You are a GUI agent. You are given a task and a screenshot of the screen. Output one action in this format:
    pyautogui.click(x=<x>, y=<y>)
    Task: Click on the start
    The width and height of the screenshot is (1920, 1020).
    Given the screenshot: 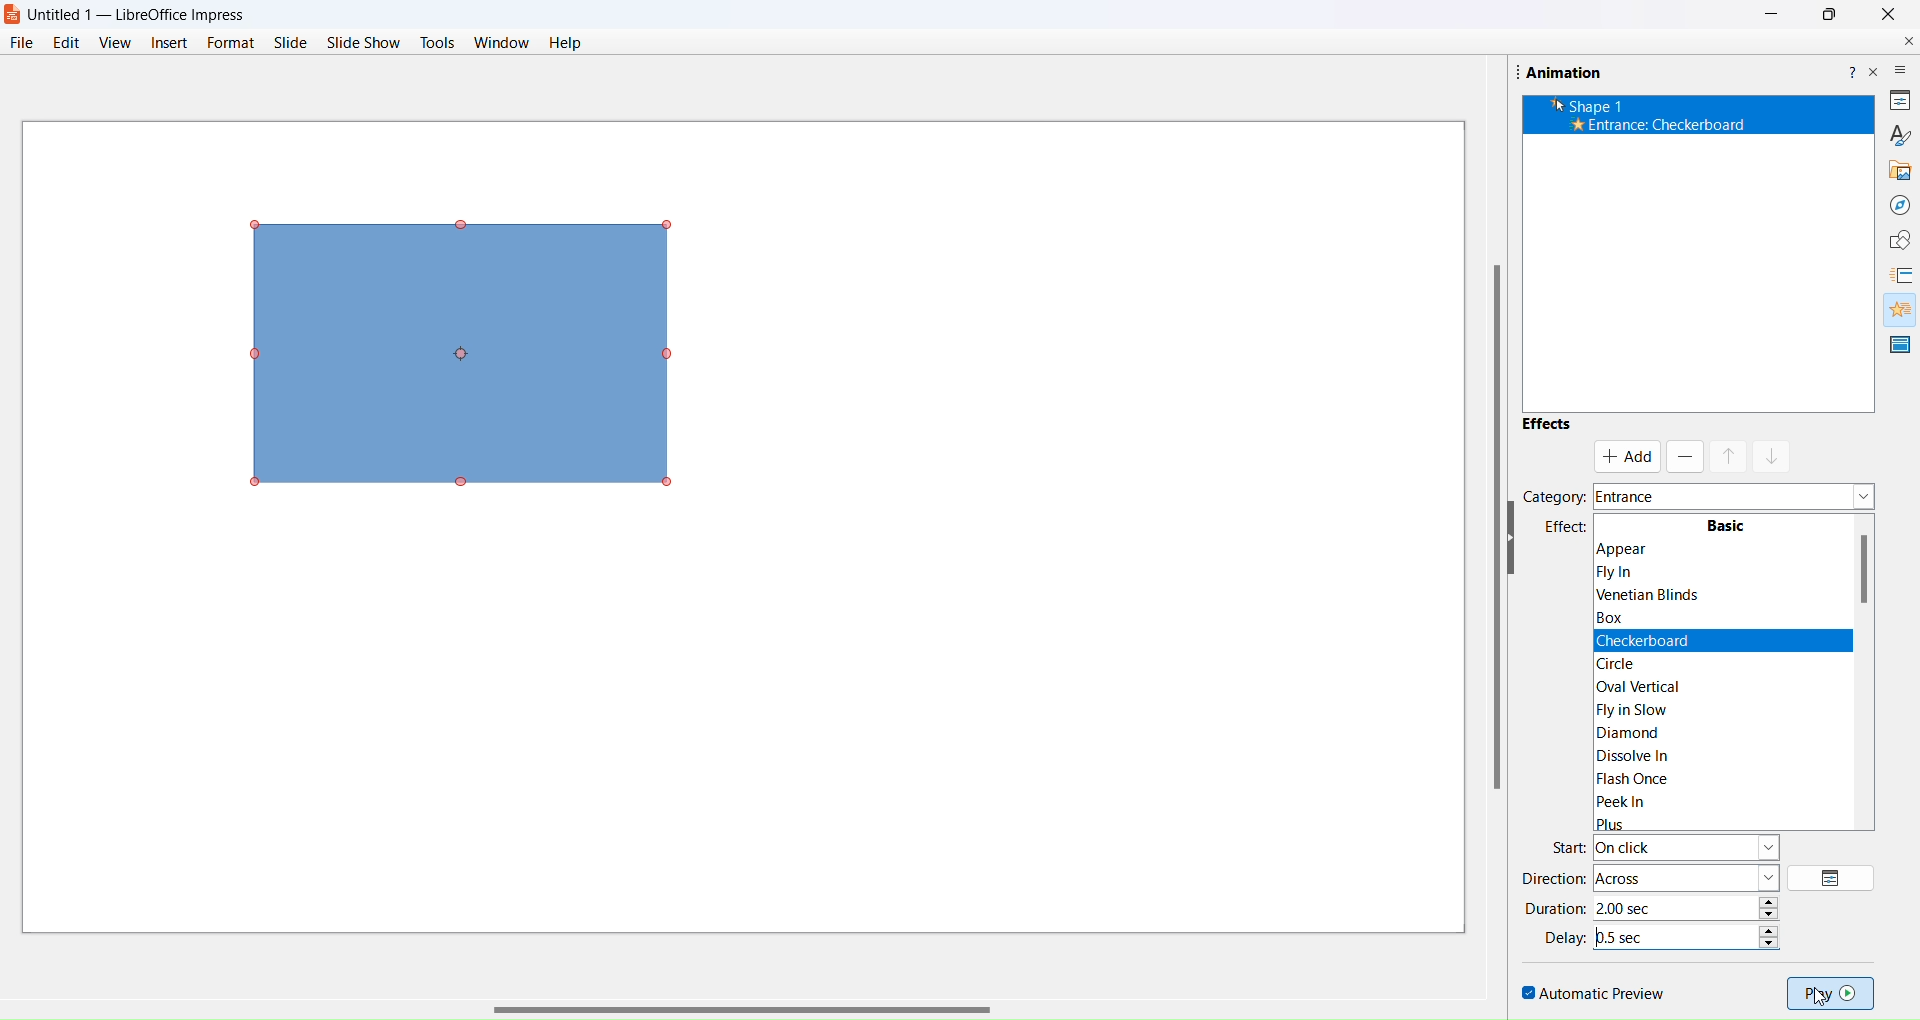 What is the action you would take?
    pyautogui.click(x=1568, y=845)
    